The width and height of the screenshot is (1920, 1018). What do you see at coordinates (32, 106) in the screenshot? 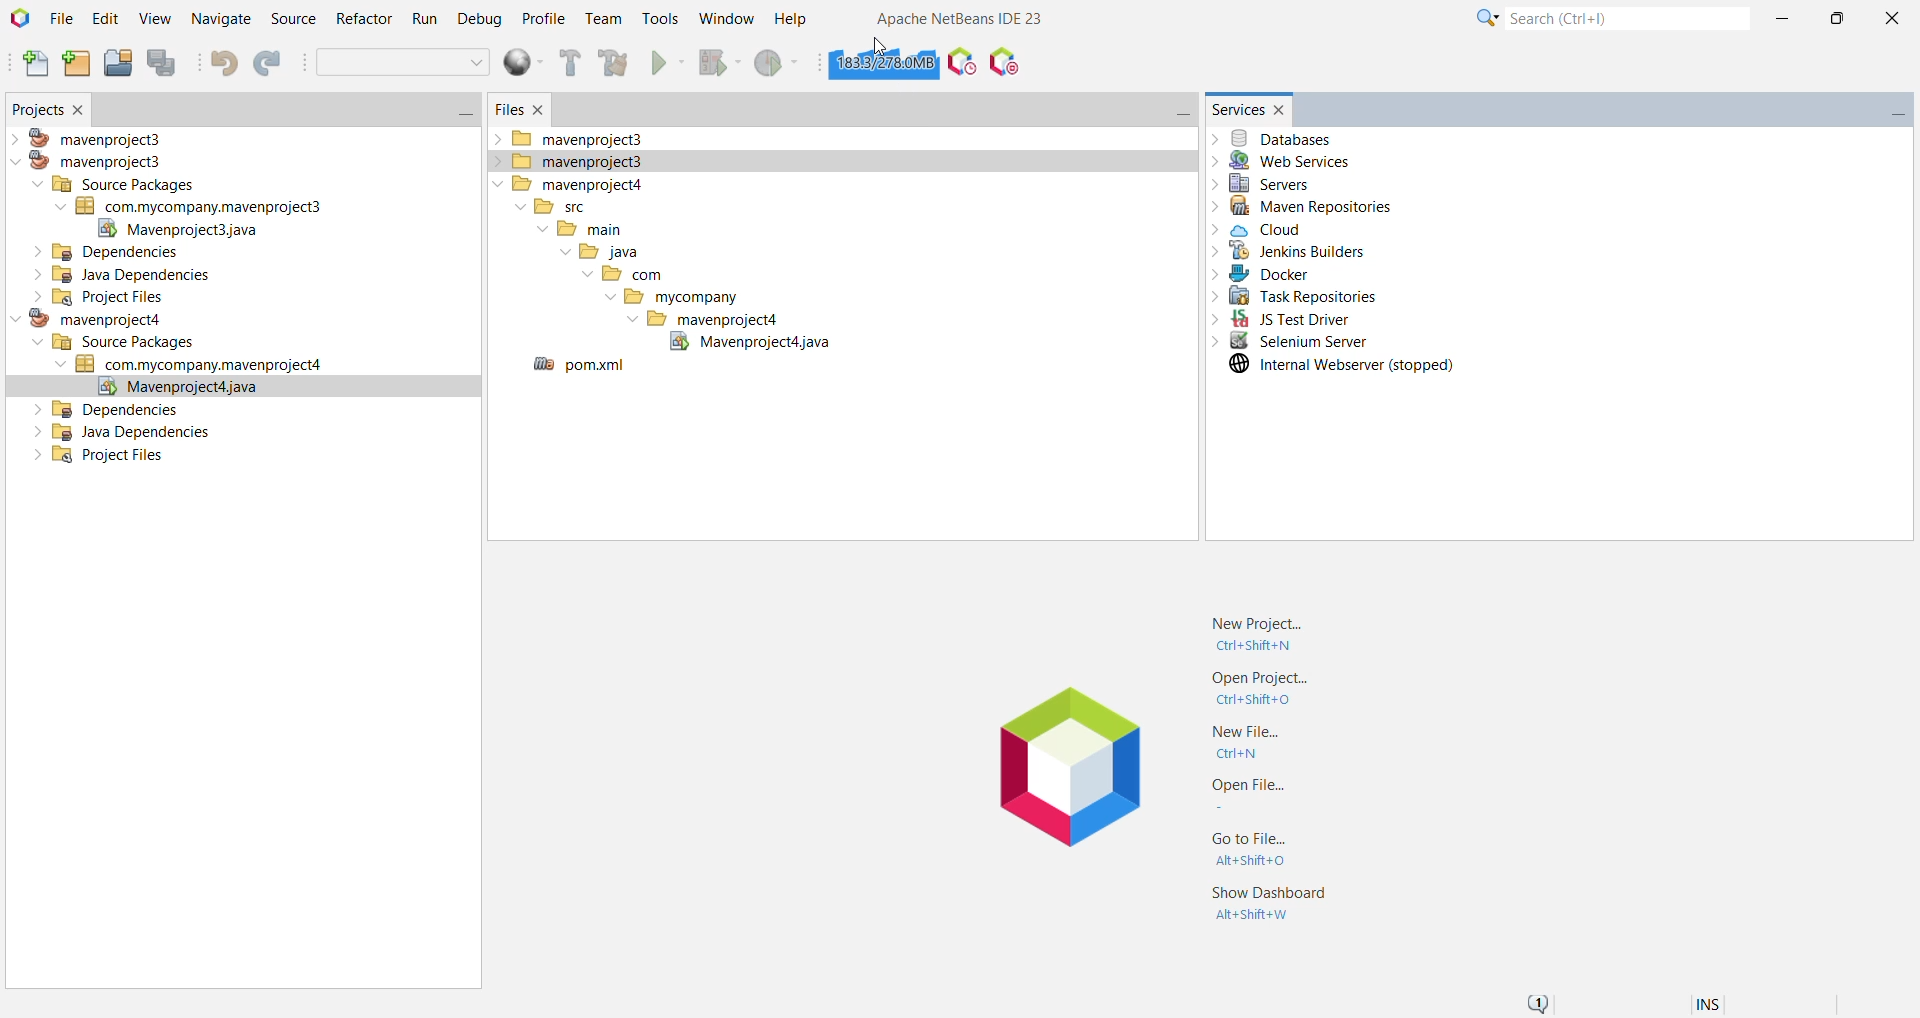
I see `Projects Window` at bounding box center [32, 106].